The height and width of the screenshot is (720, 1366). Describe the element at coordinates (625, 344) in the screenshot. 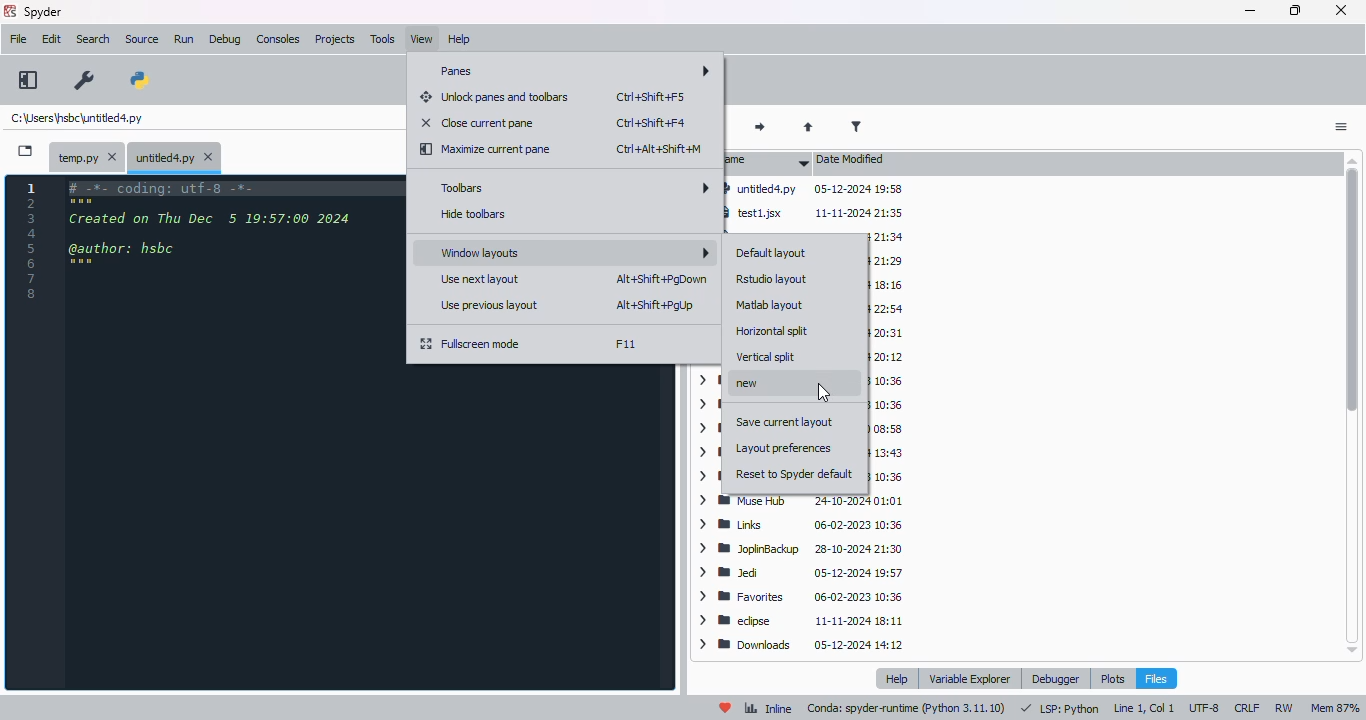

I see `shortcut for fullscreen mode` at that location.